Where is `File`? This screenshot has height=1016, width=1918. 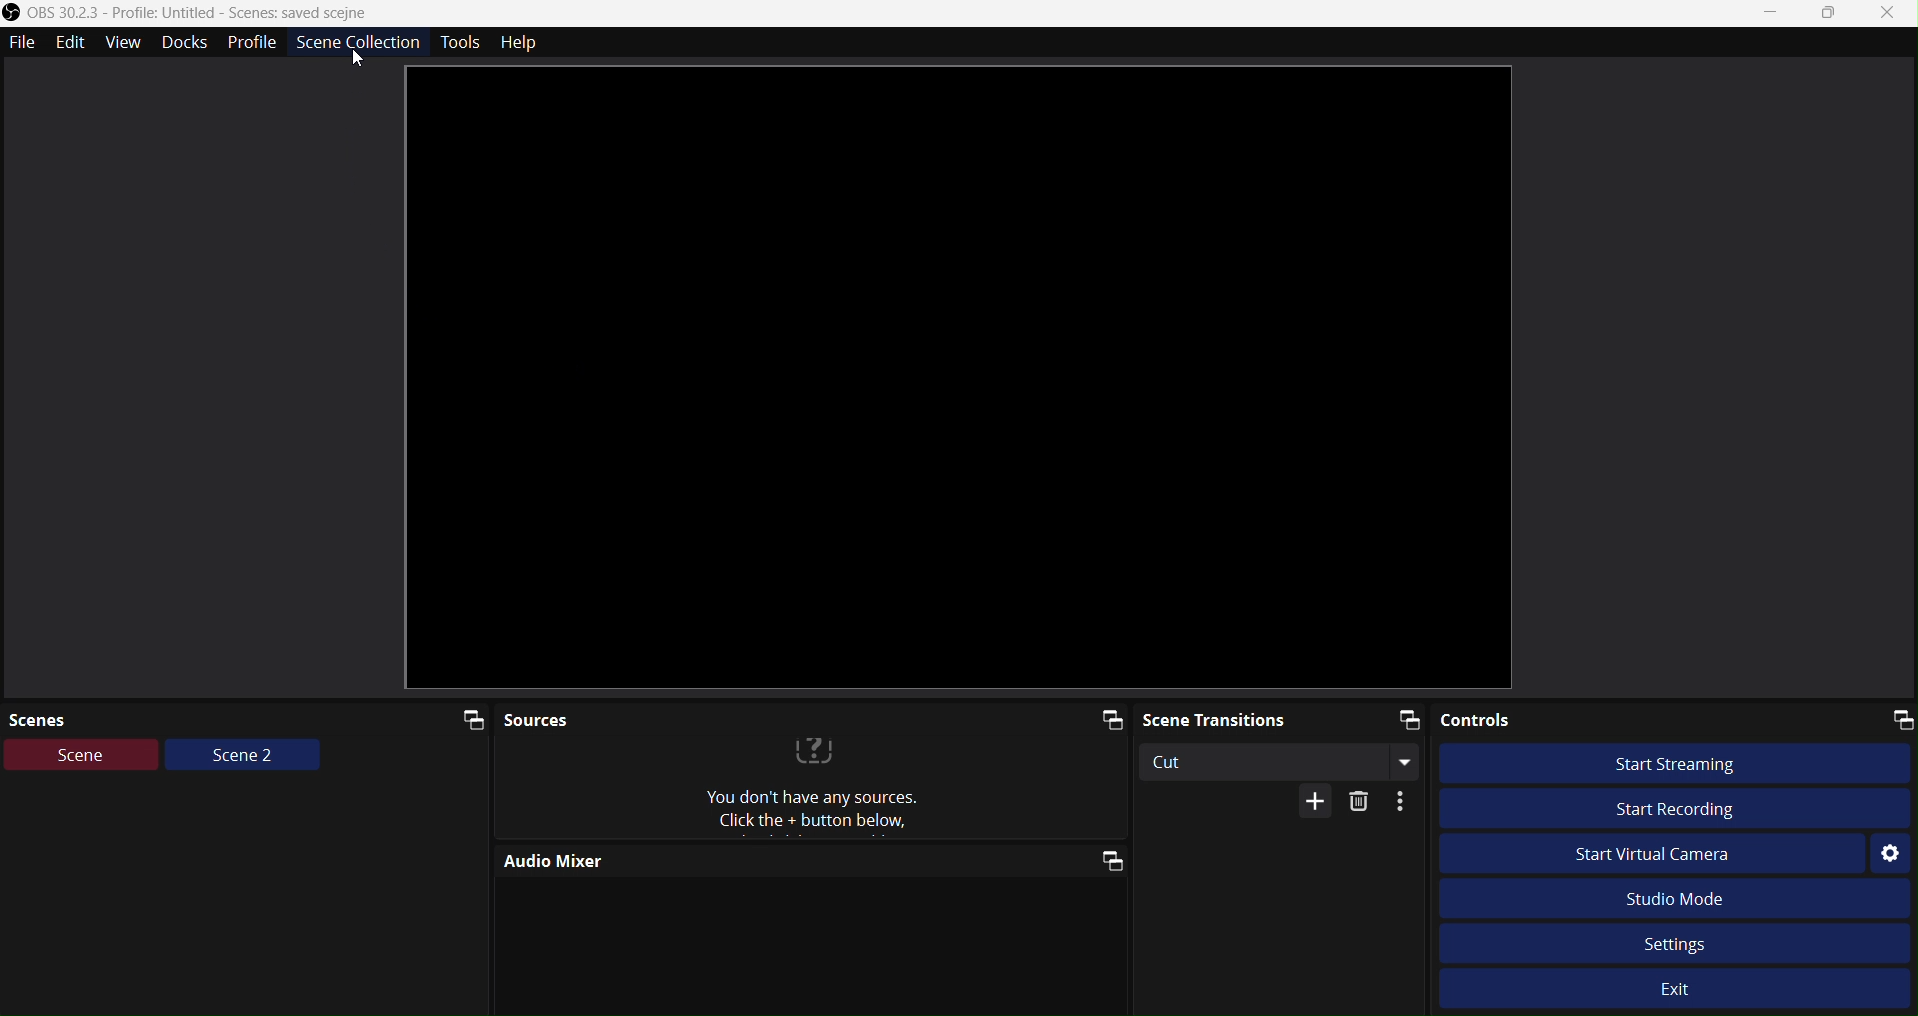 File is located at coordinates (21, 43).